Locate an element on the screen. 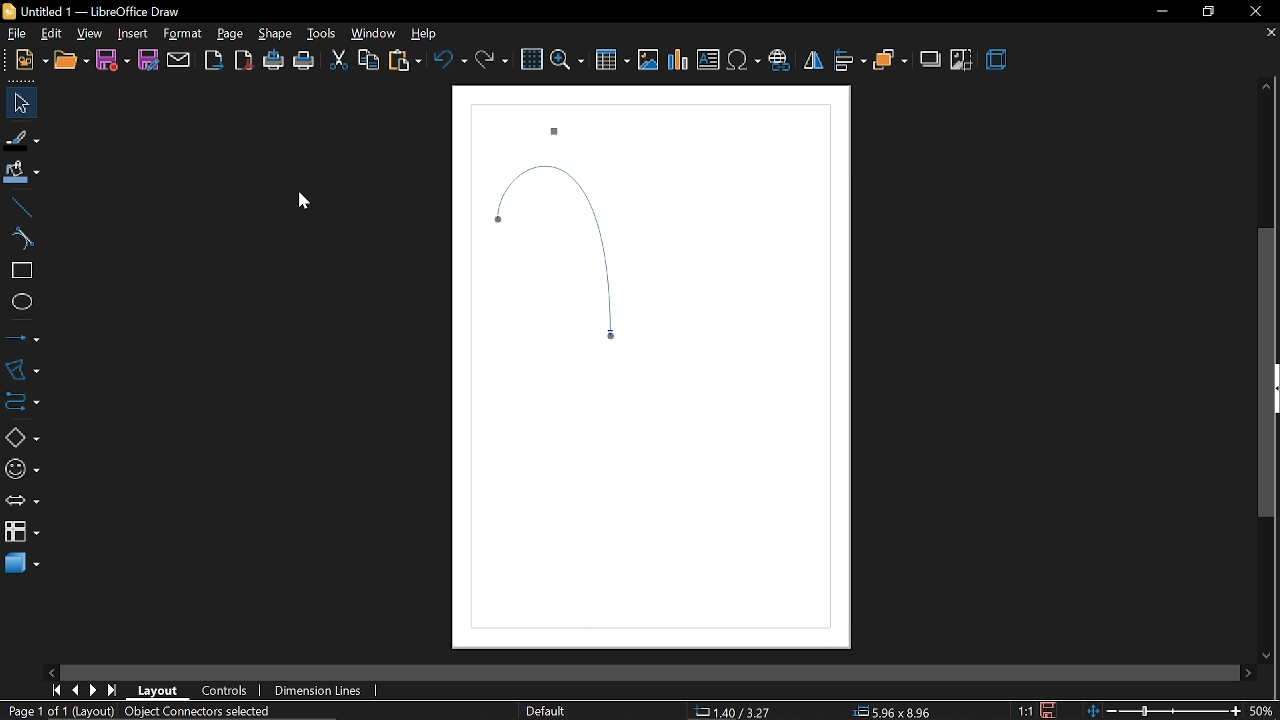  save is located at coordinates (1051, 710).